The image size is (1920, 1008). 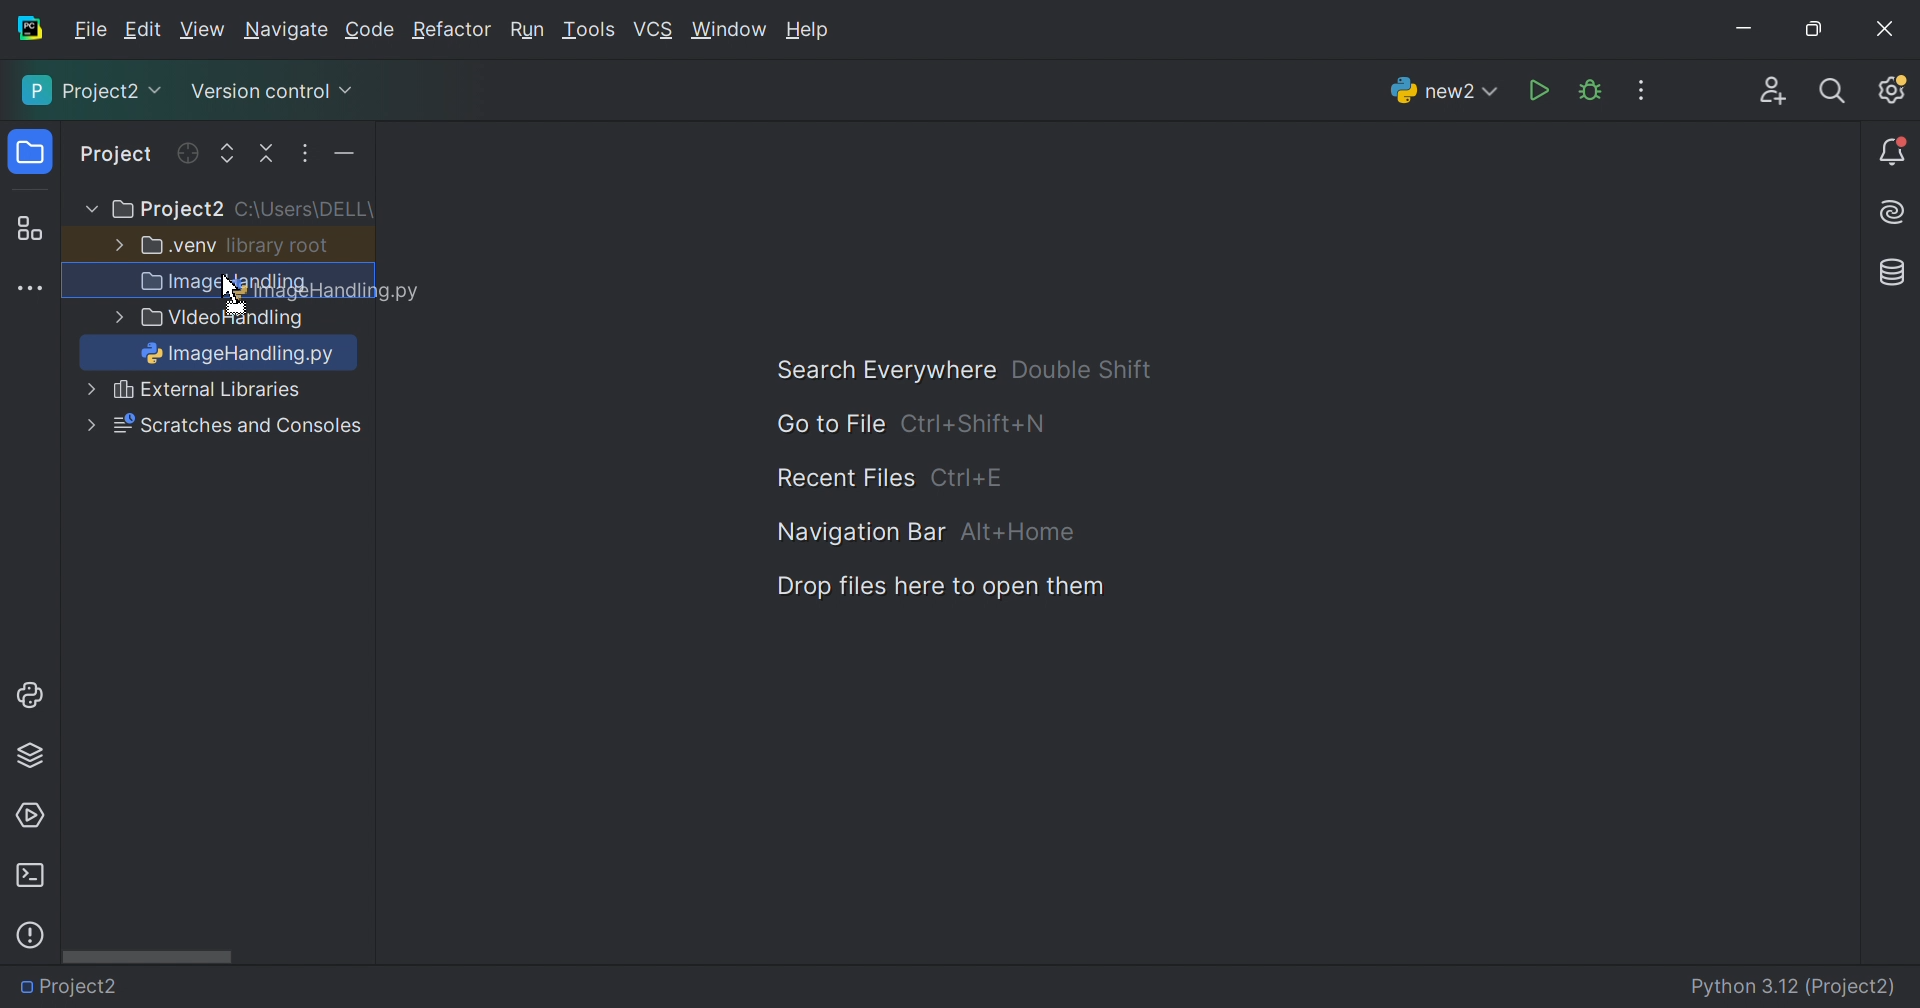 I want to click on Debug, so click(x=1590, y=91).